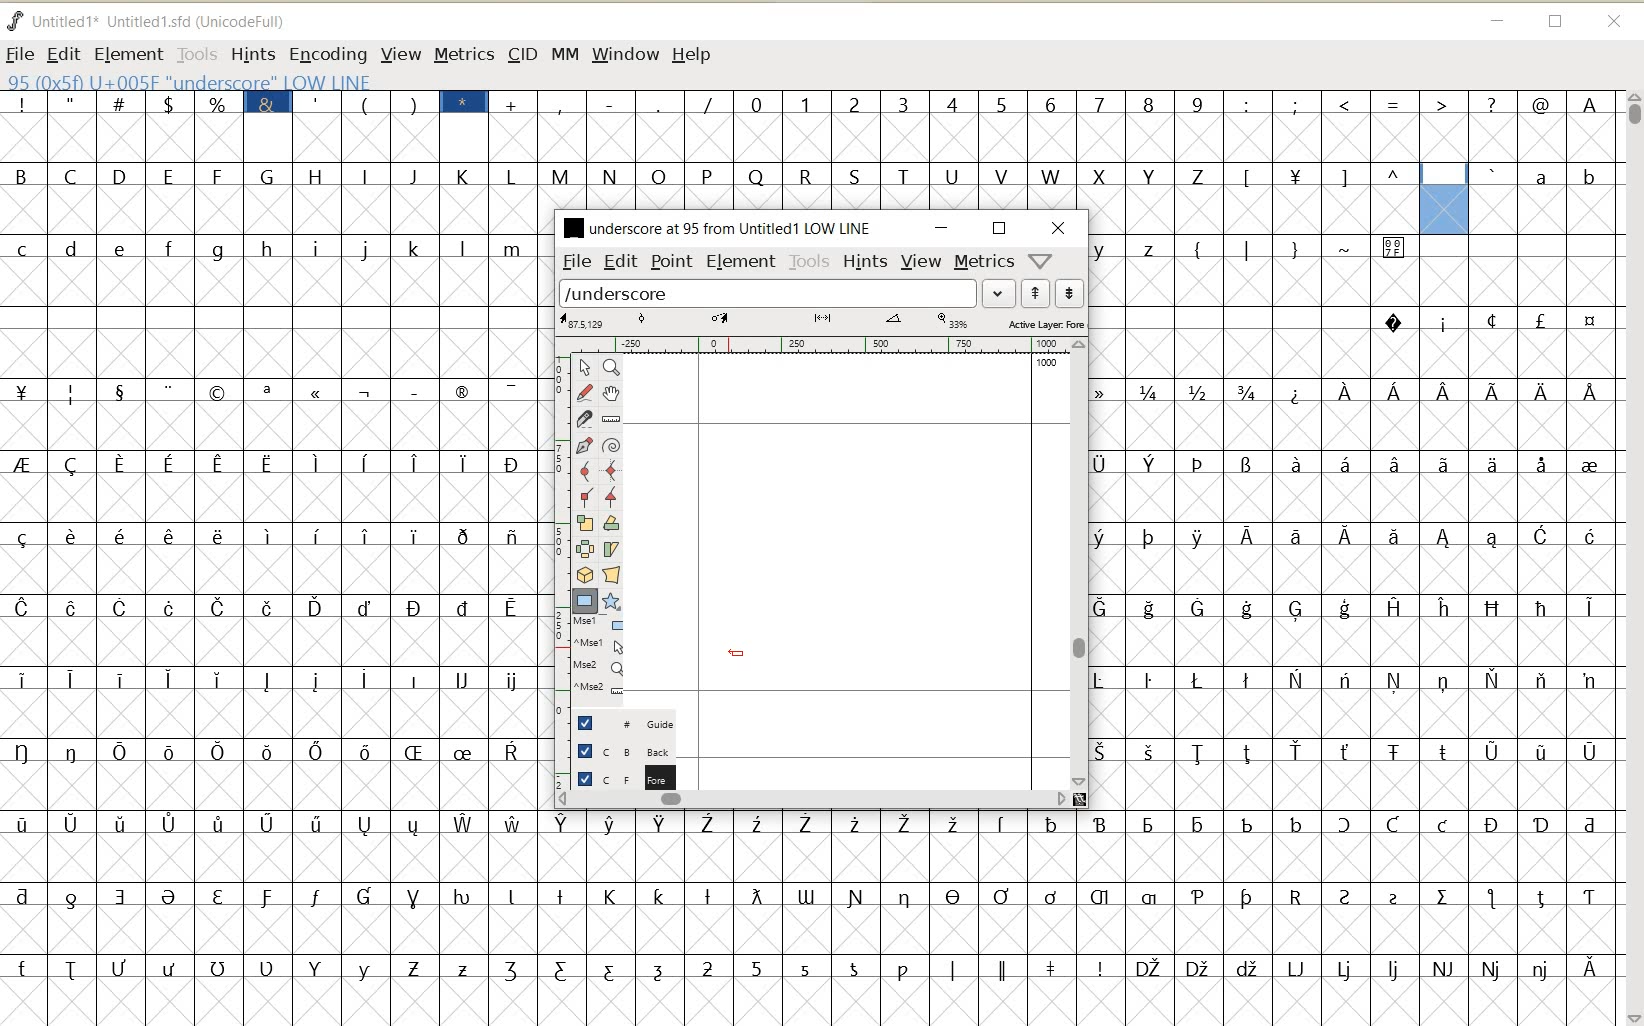 The image size is (1644, 1026). What do you see at coordinates (814, 178) in the screenshot?
I see `GLYPHY CHARACTERS` at bounding box center [814, 178].